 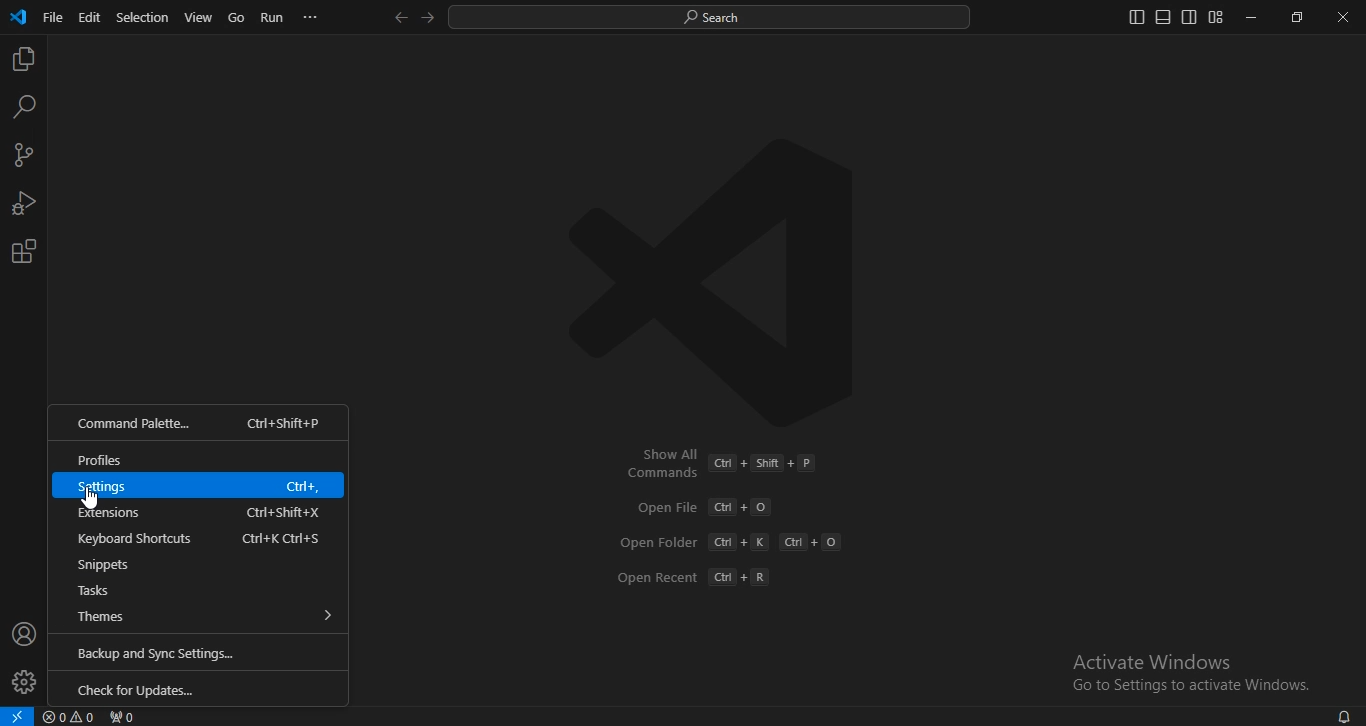 I want to click on no ports forwarded, so click(x=124, y=716).